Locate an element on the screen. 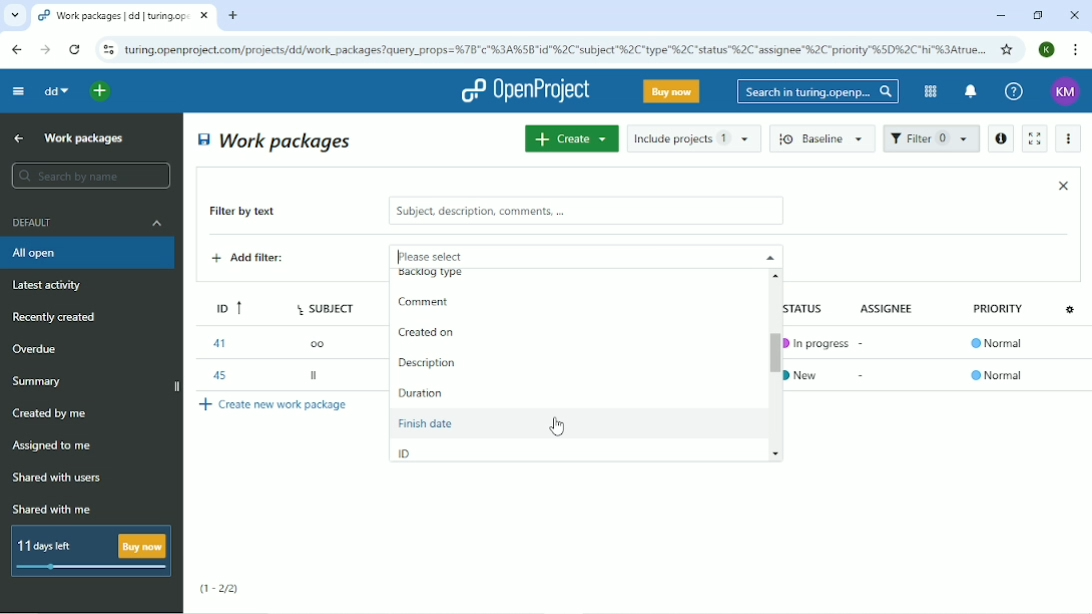 The image size is (1092, 614). To notification center is located at coordinates (969, 93).